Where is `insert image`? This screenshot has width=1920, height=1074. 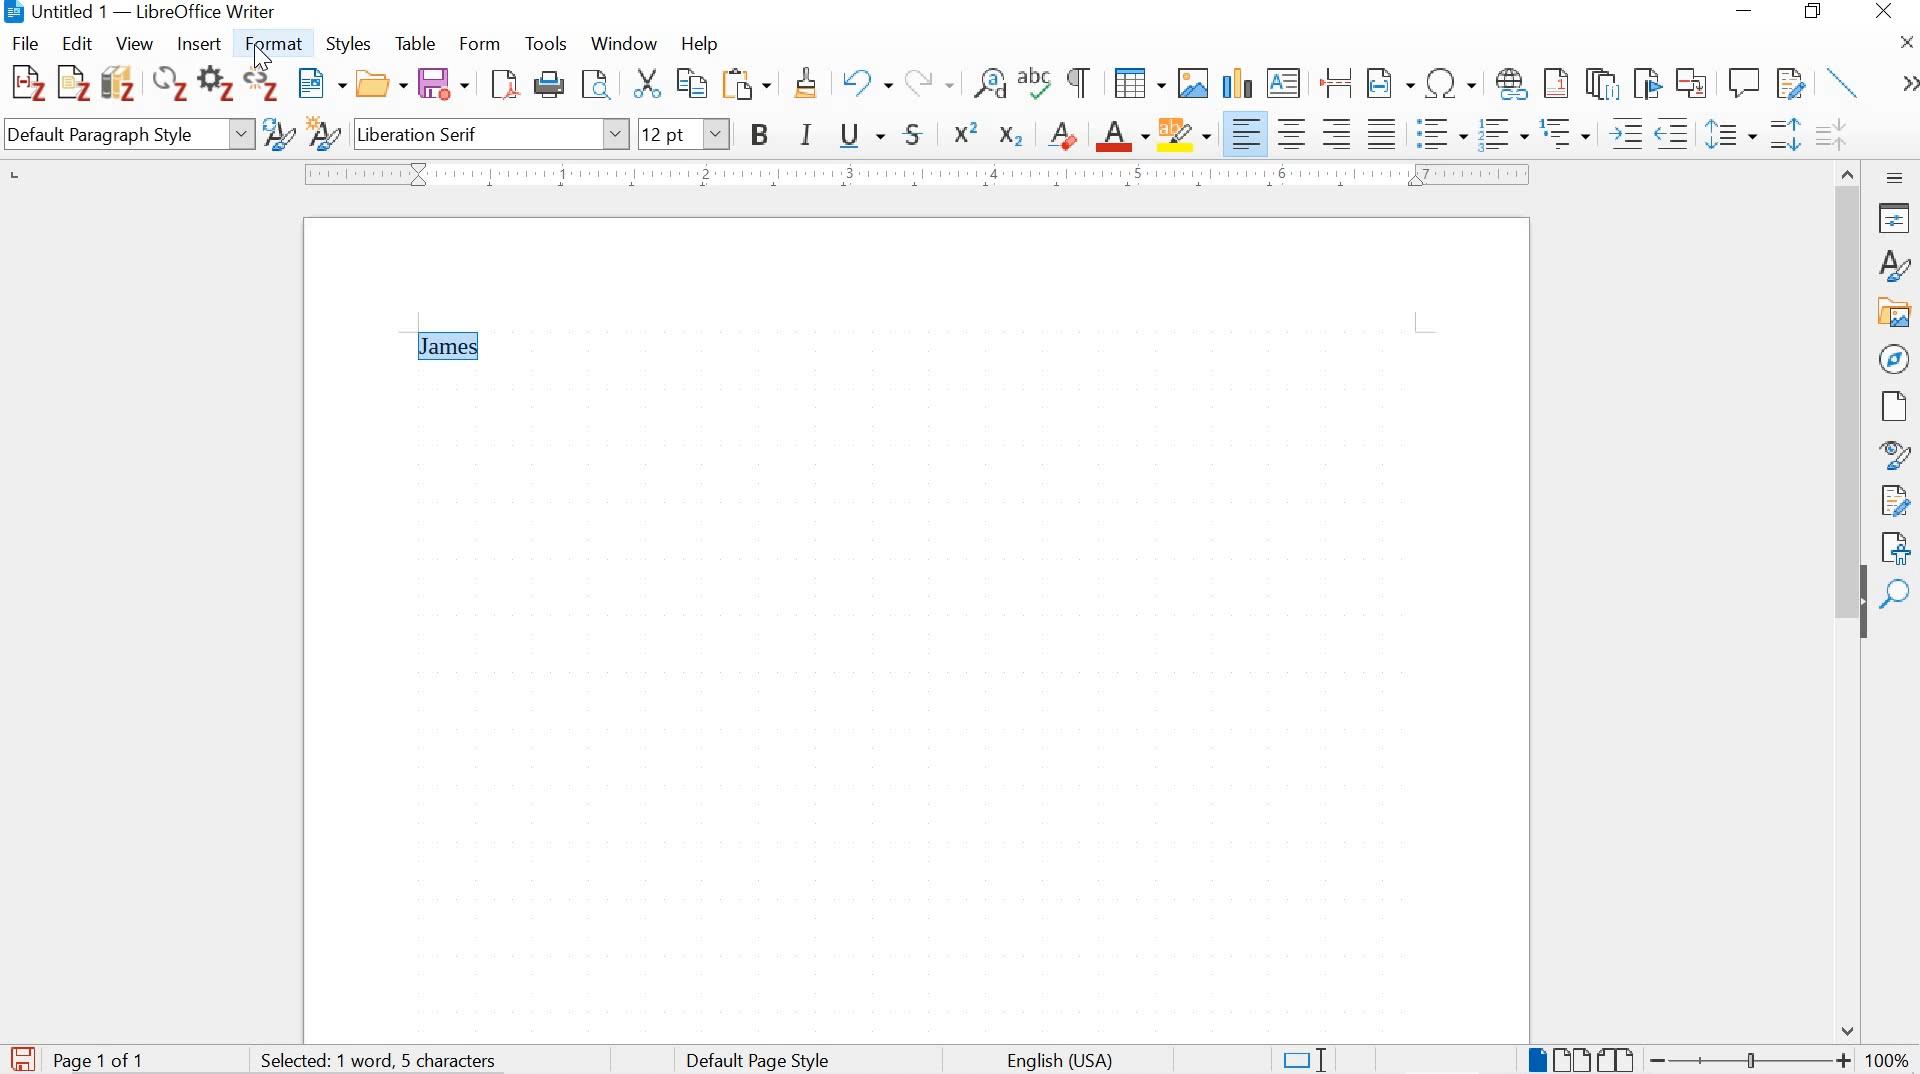 insert image is located at coordinates (1192, 82).